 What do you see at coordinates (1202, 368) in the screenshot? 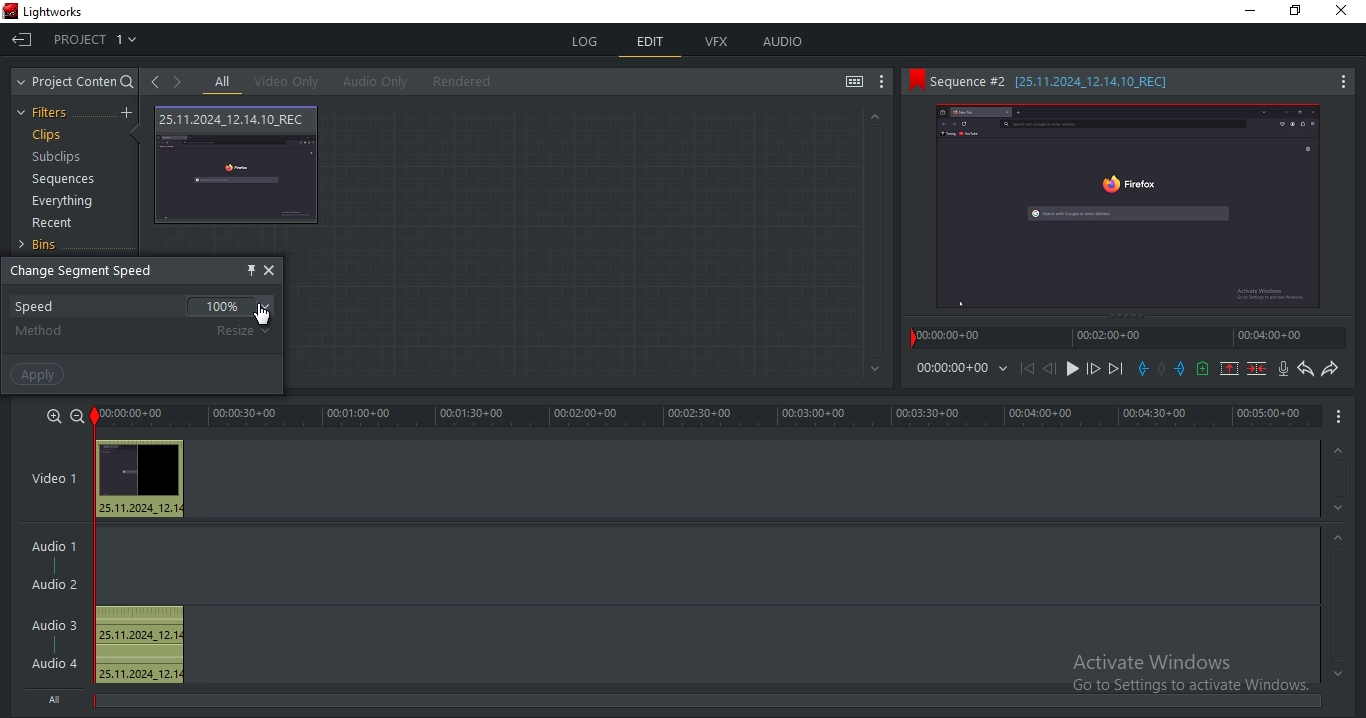
I see `add a cue at the current position` at bounding box center [1202, 368].